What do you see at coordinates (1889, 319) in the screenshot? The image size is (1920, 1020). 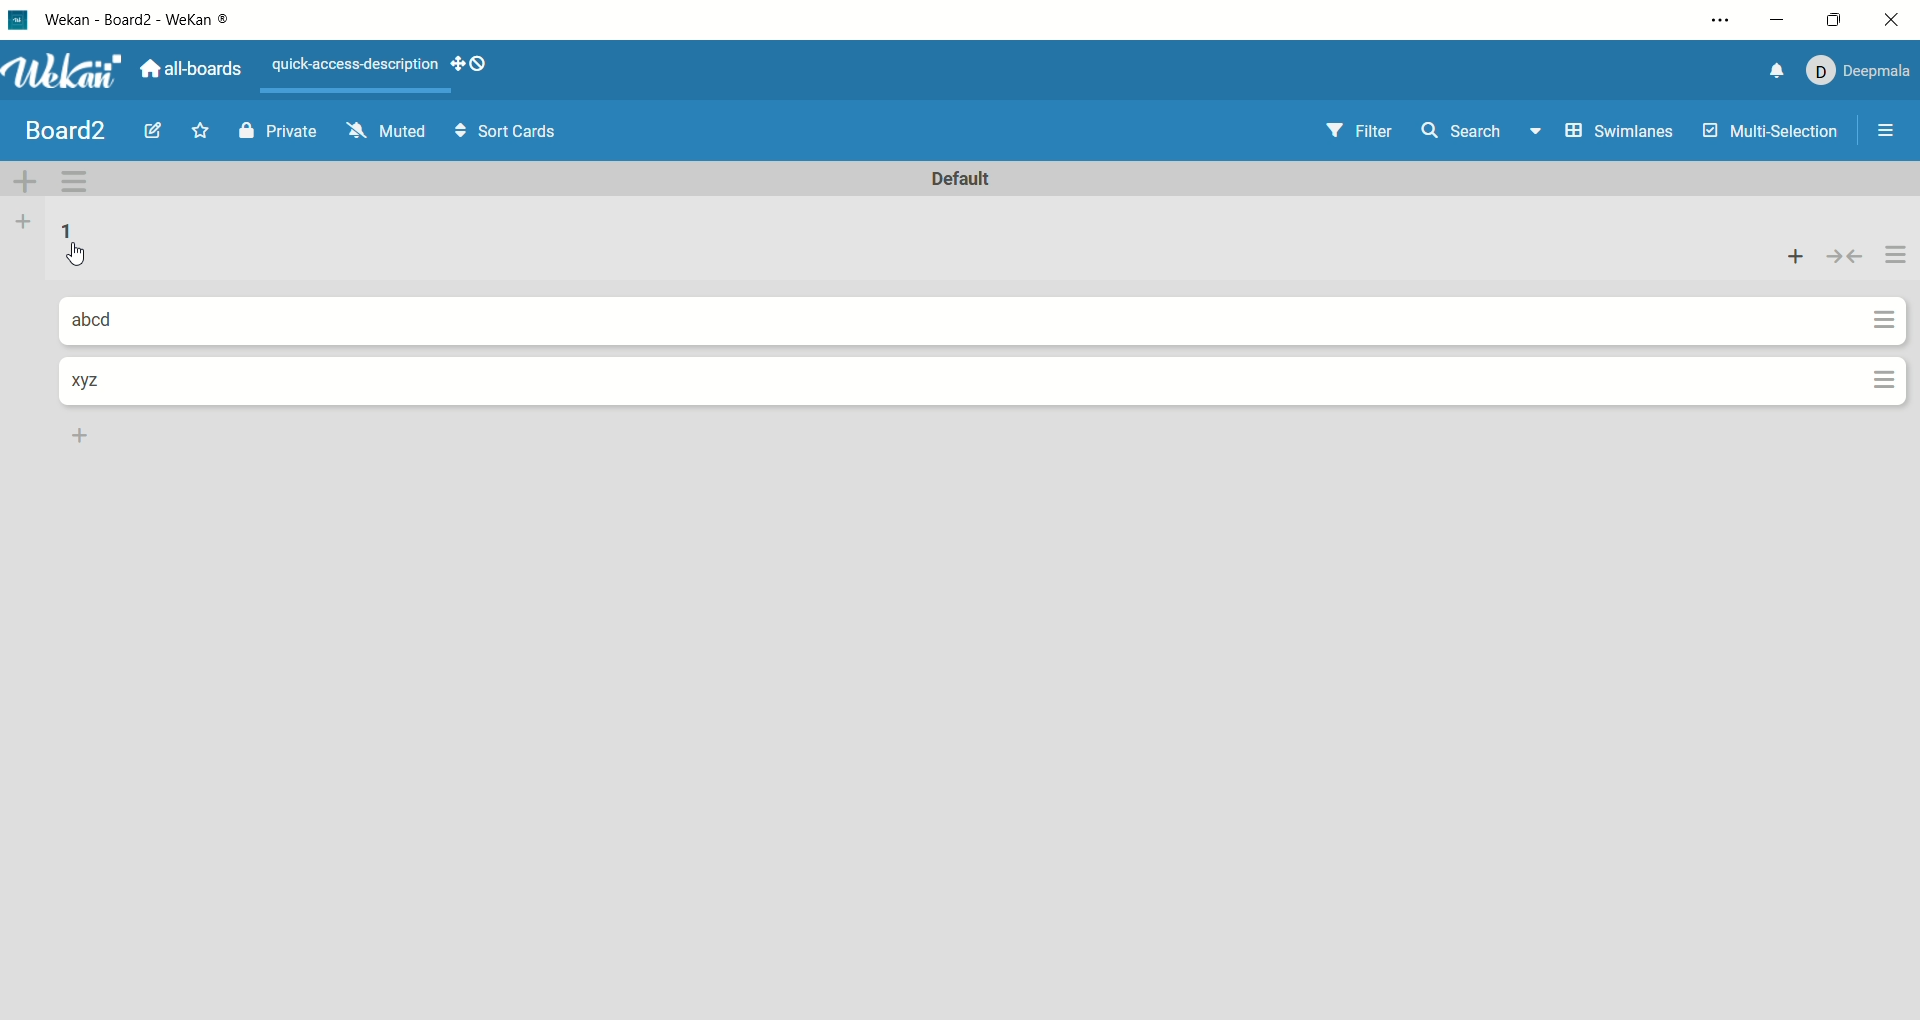 I see `actions` at bounding box center [1889, 319].